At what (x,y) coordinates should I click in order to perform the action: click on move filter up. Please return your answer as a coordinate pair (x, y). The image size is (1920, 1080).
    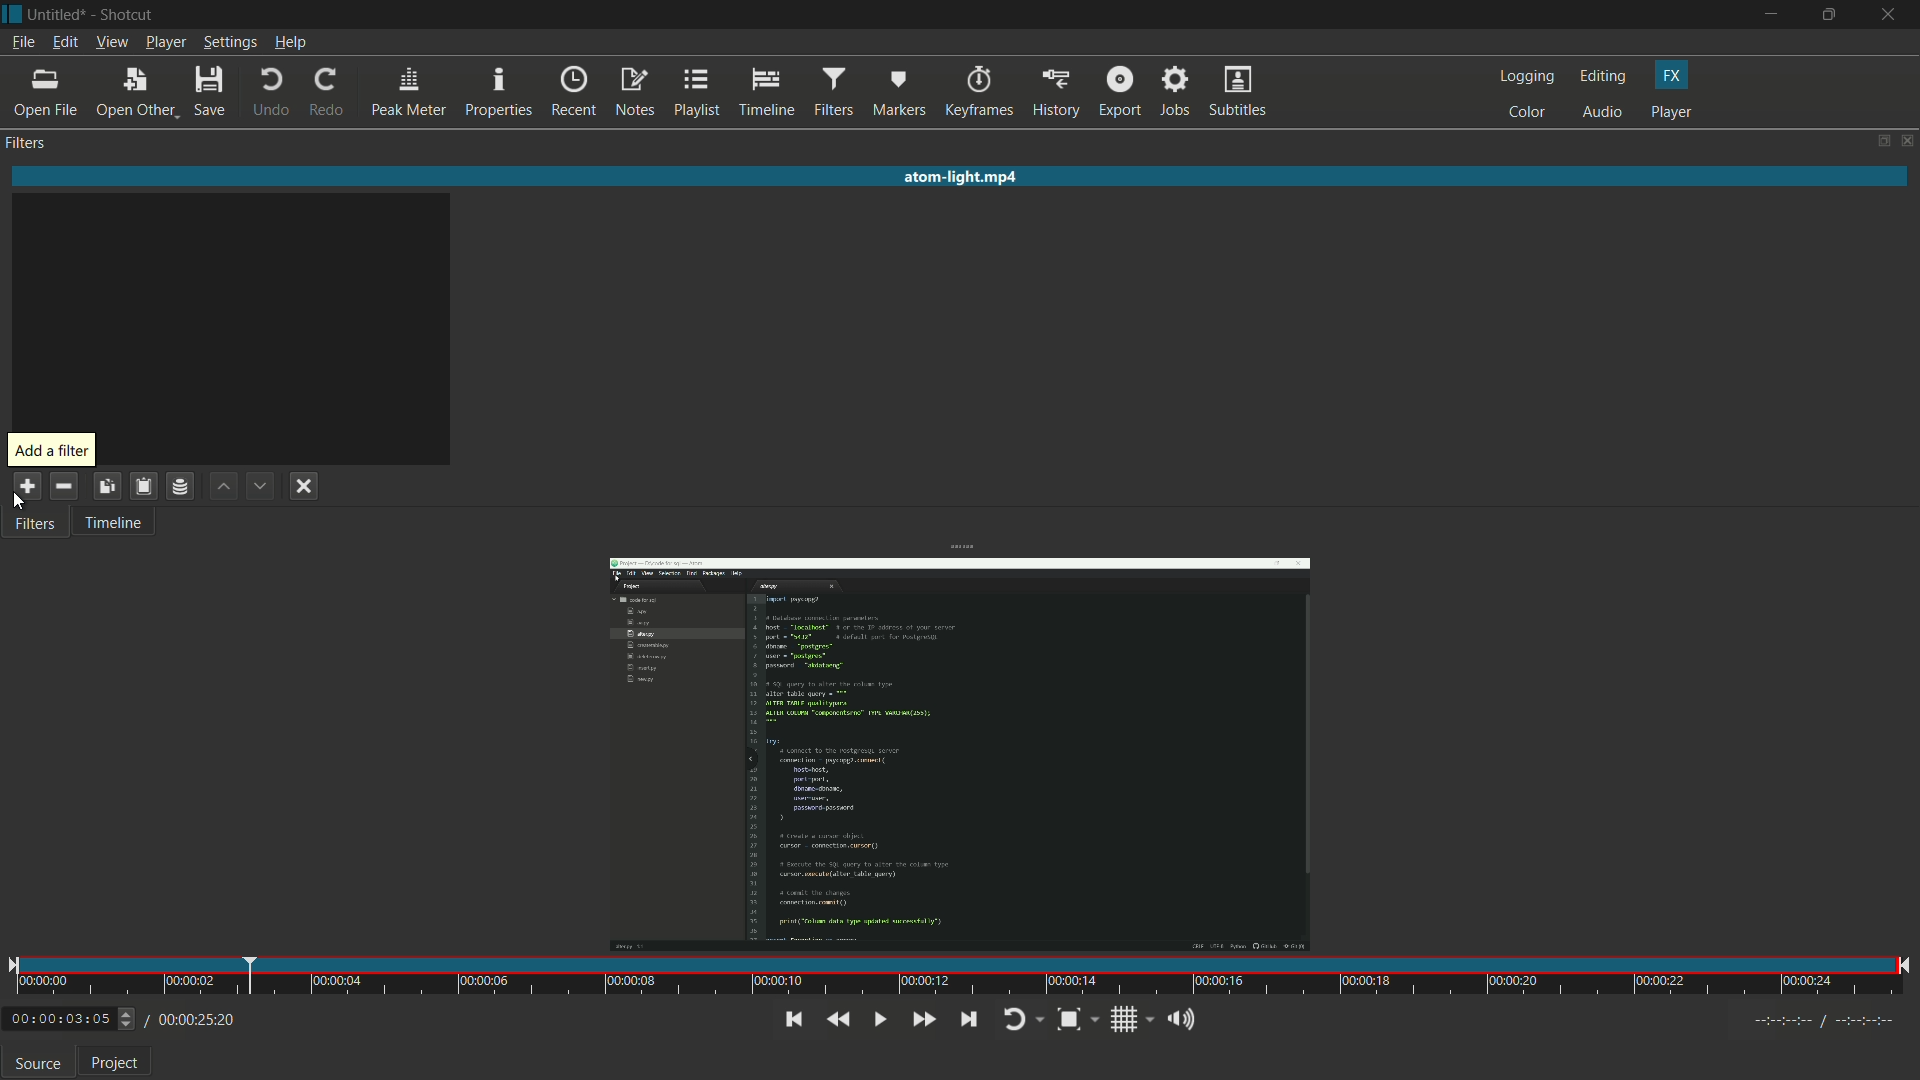
    Looking at the image, I should click on (221, 486).